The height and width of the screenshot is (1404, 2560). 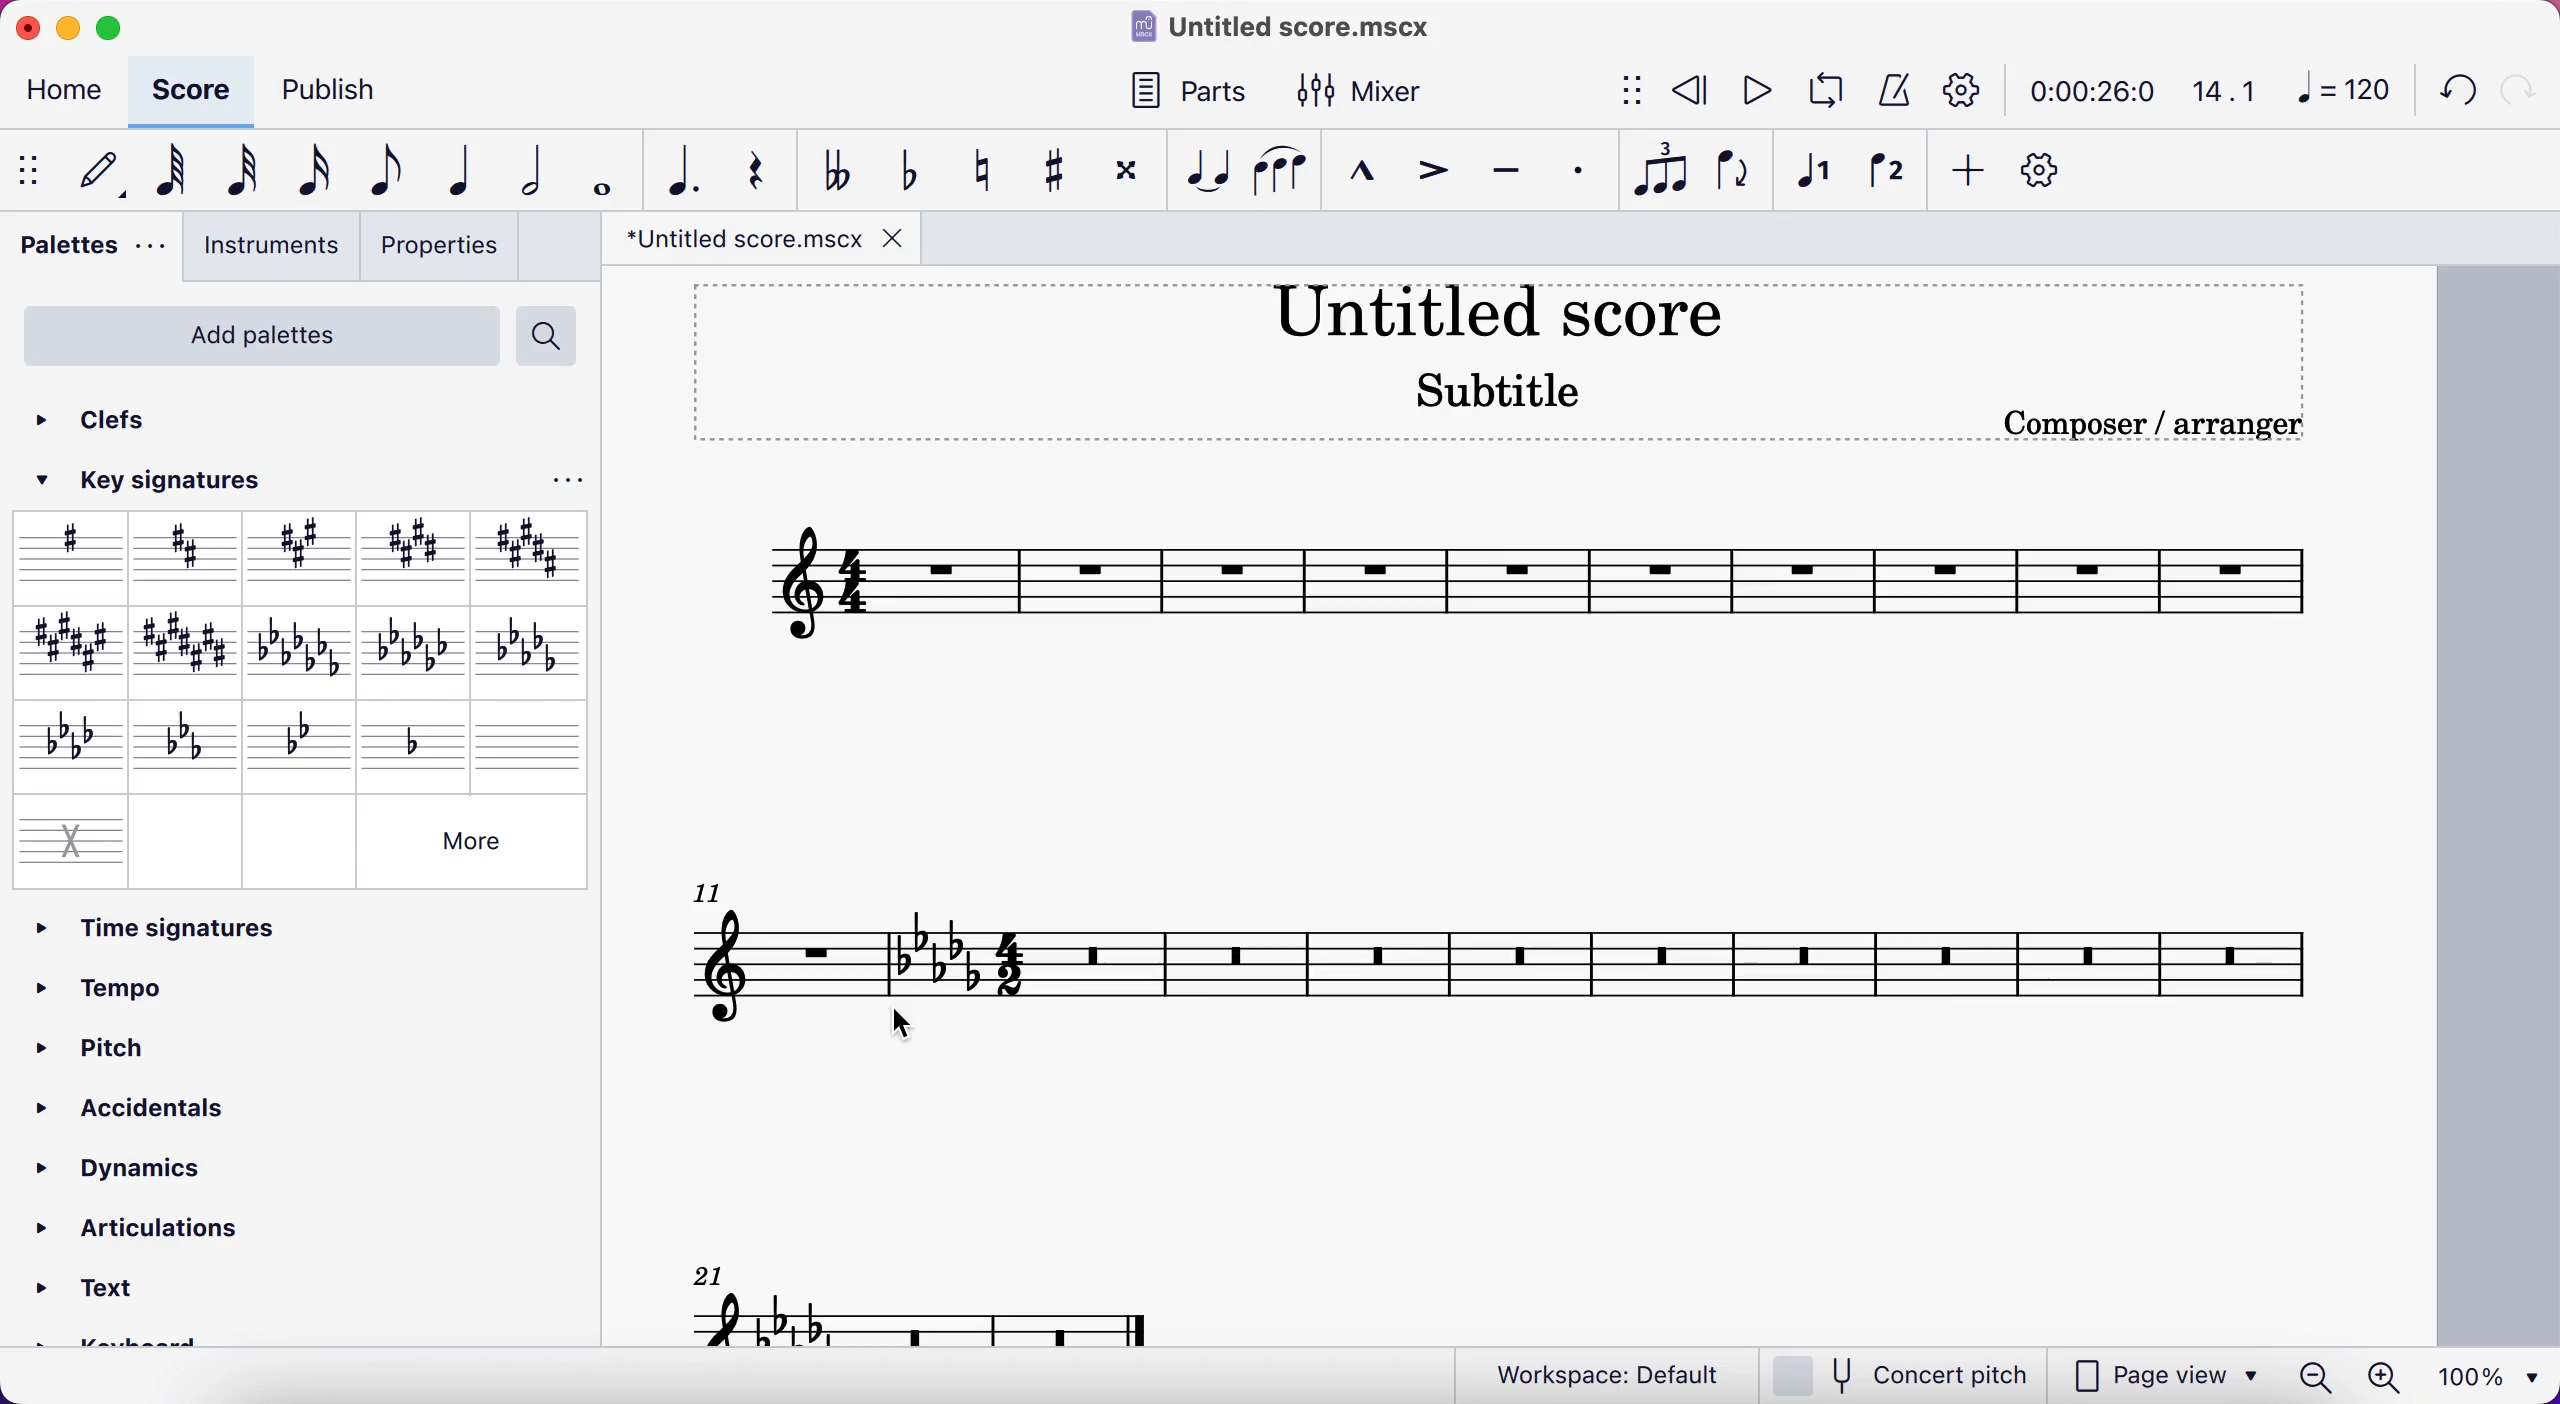 I want to click on file tab, so click(x=763, y=240).